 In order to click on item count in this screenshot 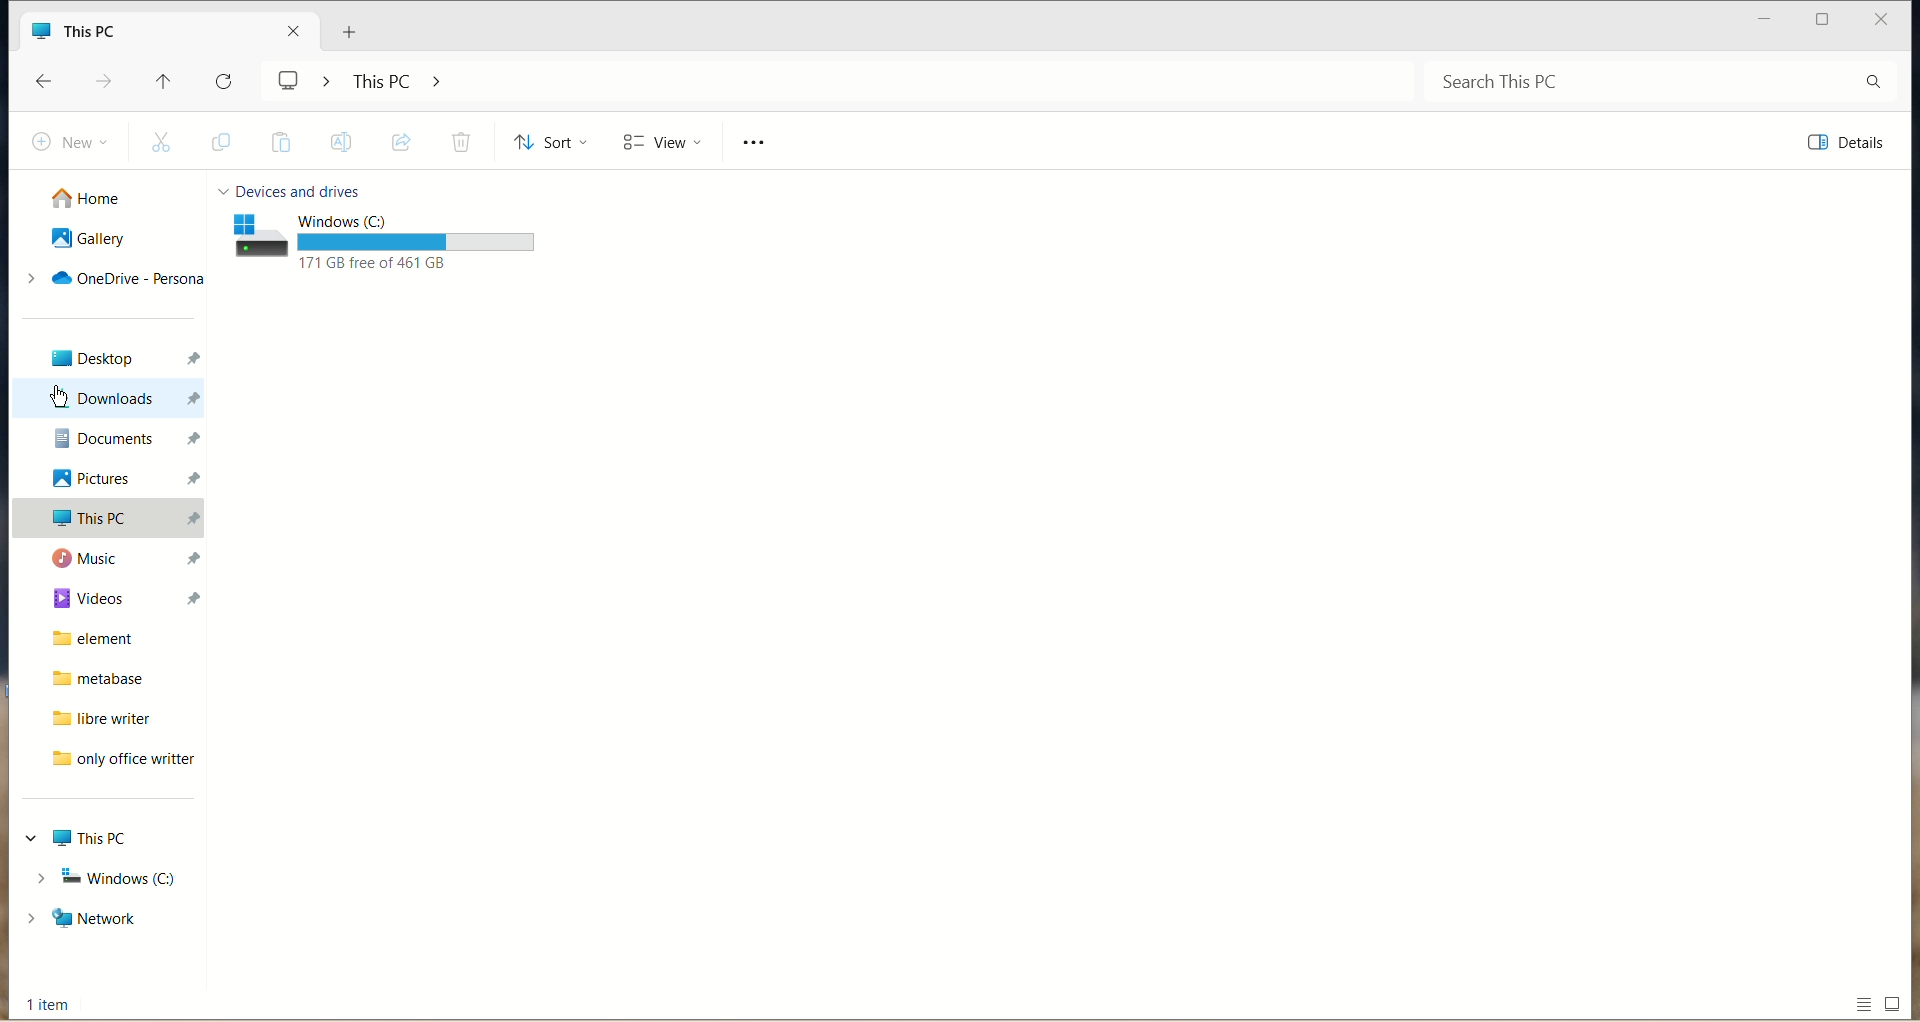, I will do `click(49, 1004)`.